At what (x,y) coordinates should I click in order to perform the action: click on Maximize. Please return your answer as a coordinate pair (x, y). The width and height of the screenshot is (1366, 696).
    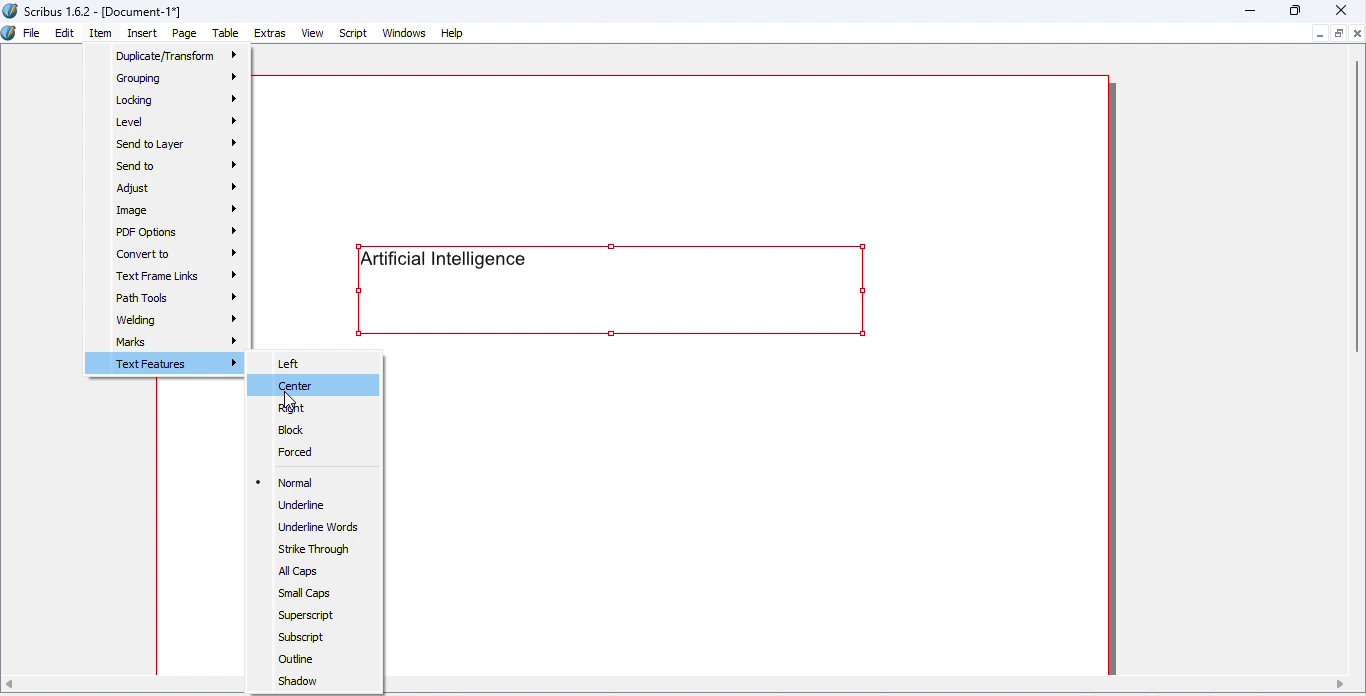
    Looking at the image, I should click on (1297, 11).